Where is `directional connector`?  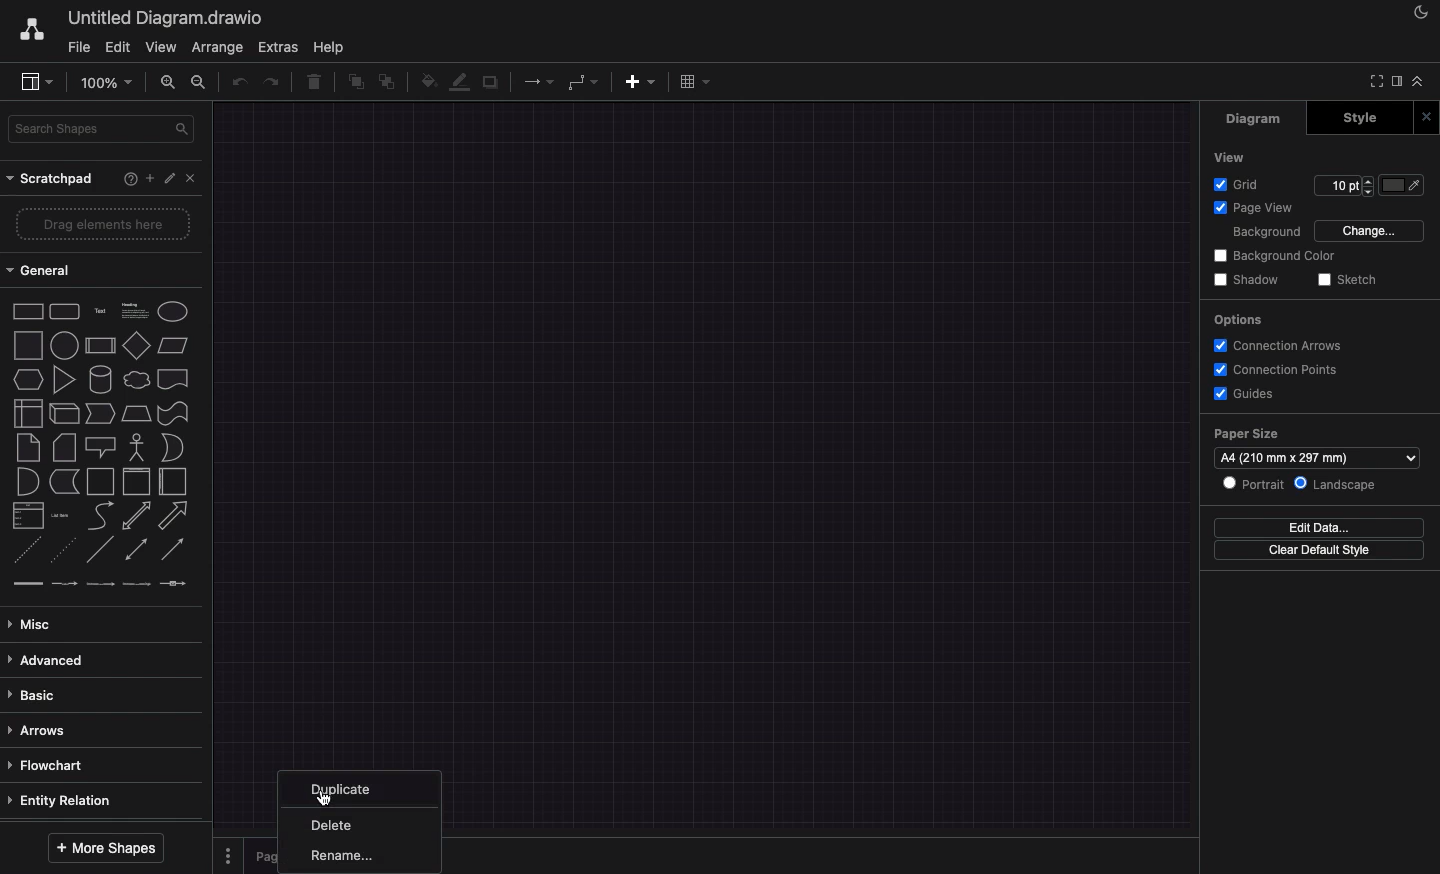 directional connector is located at coordinates (172, 549).